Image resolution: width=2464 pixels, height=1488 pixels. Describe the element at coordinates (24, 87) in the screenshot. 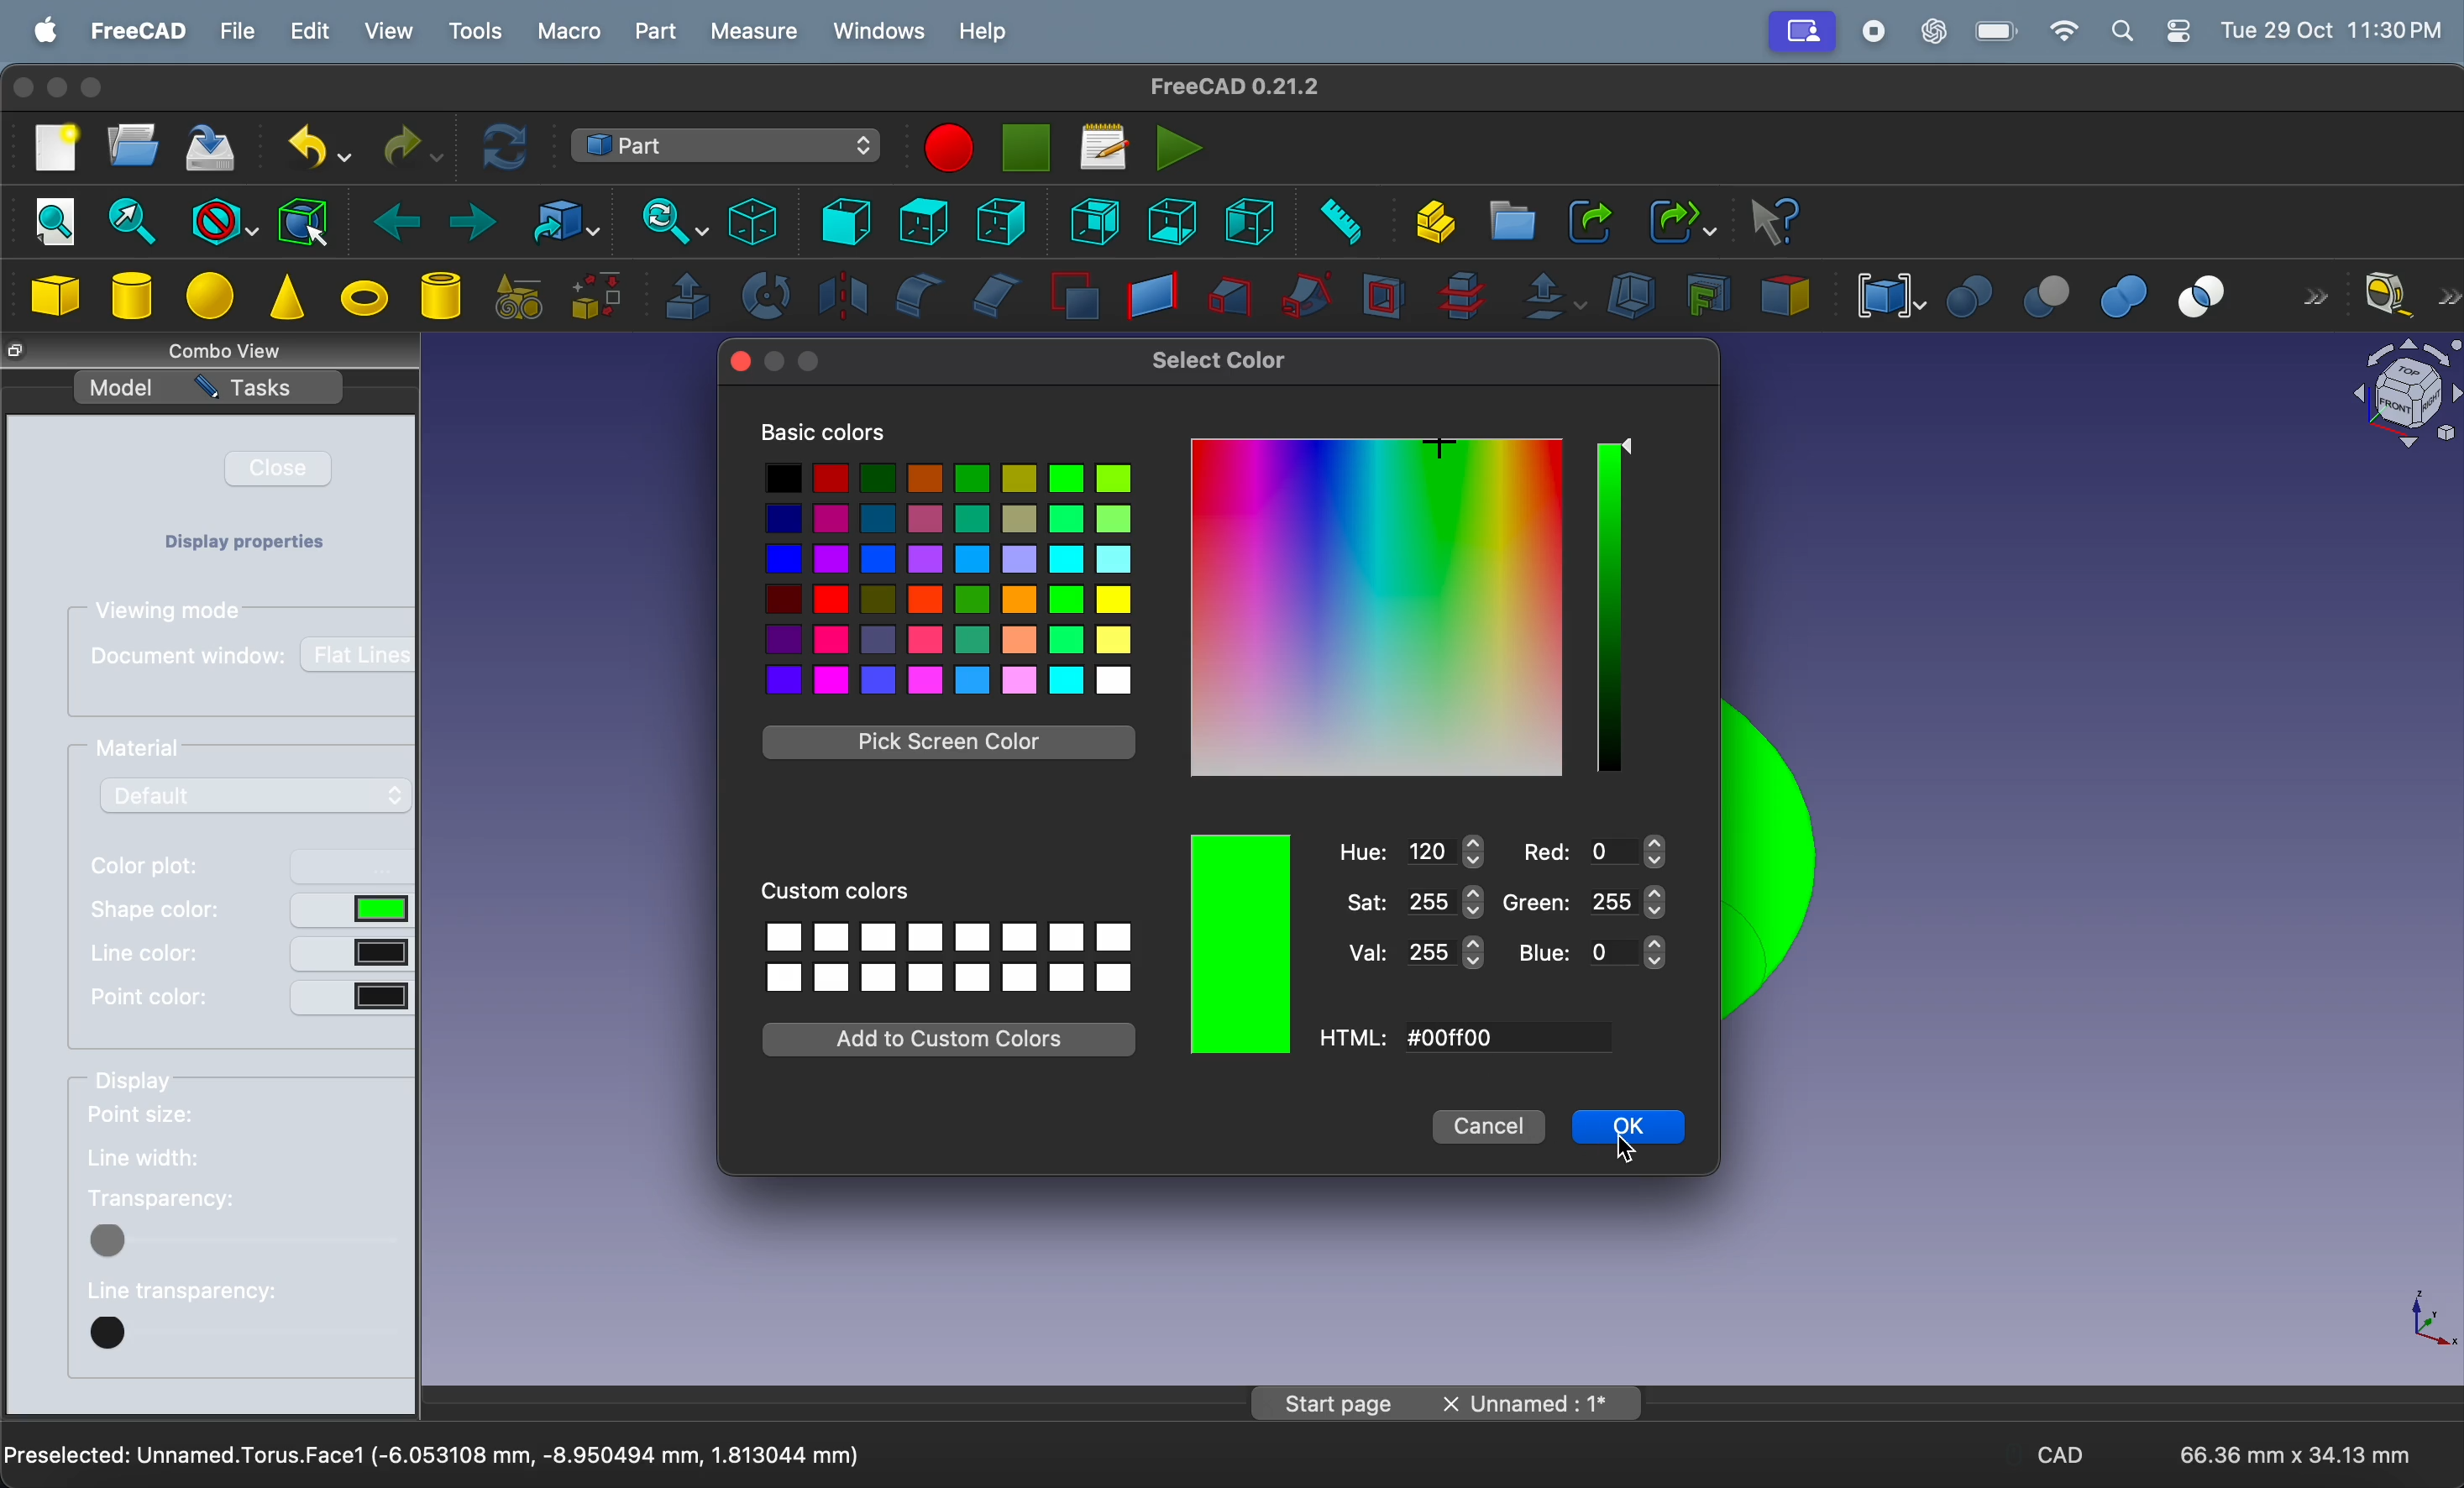

I see `closing window` at that location.